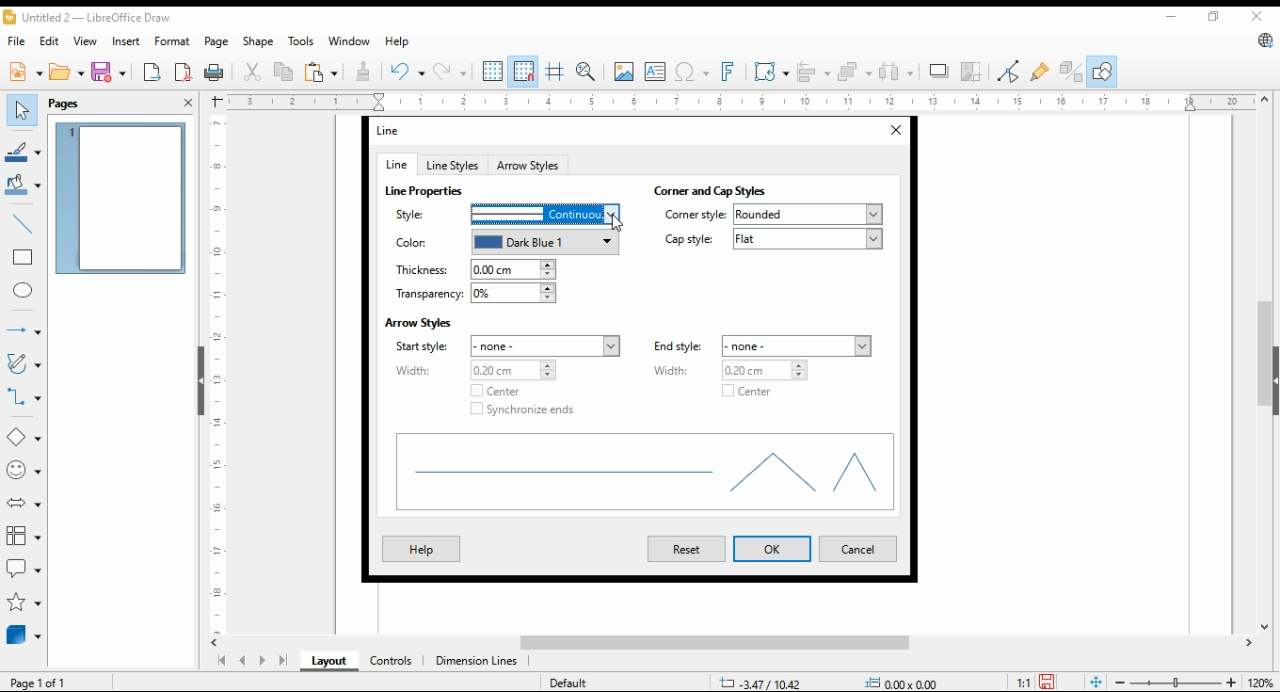  I want to click on line format window, so click(396, 130).